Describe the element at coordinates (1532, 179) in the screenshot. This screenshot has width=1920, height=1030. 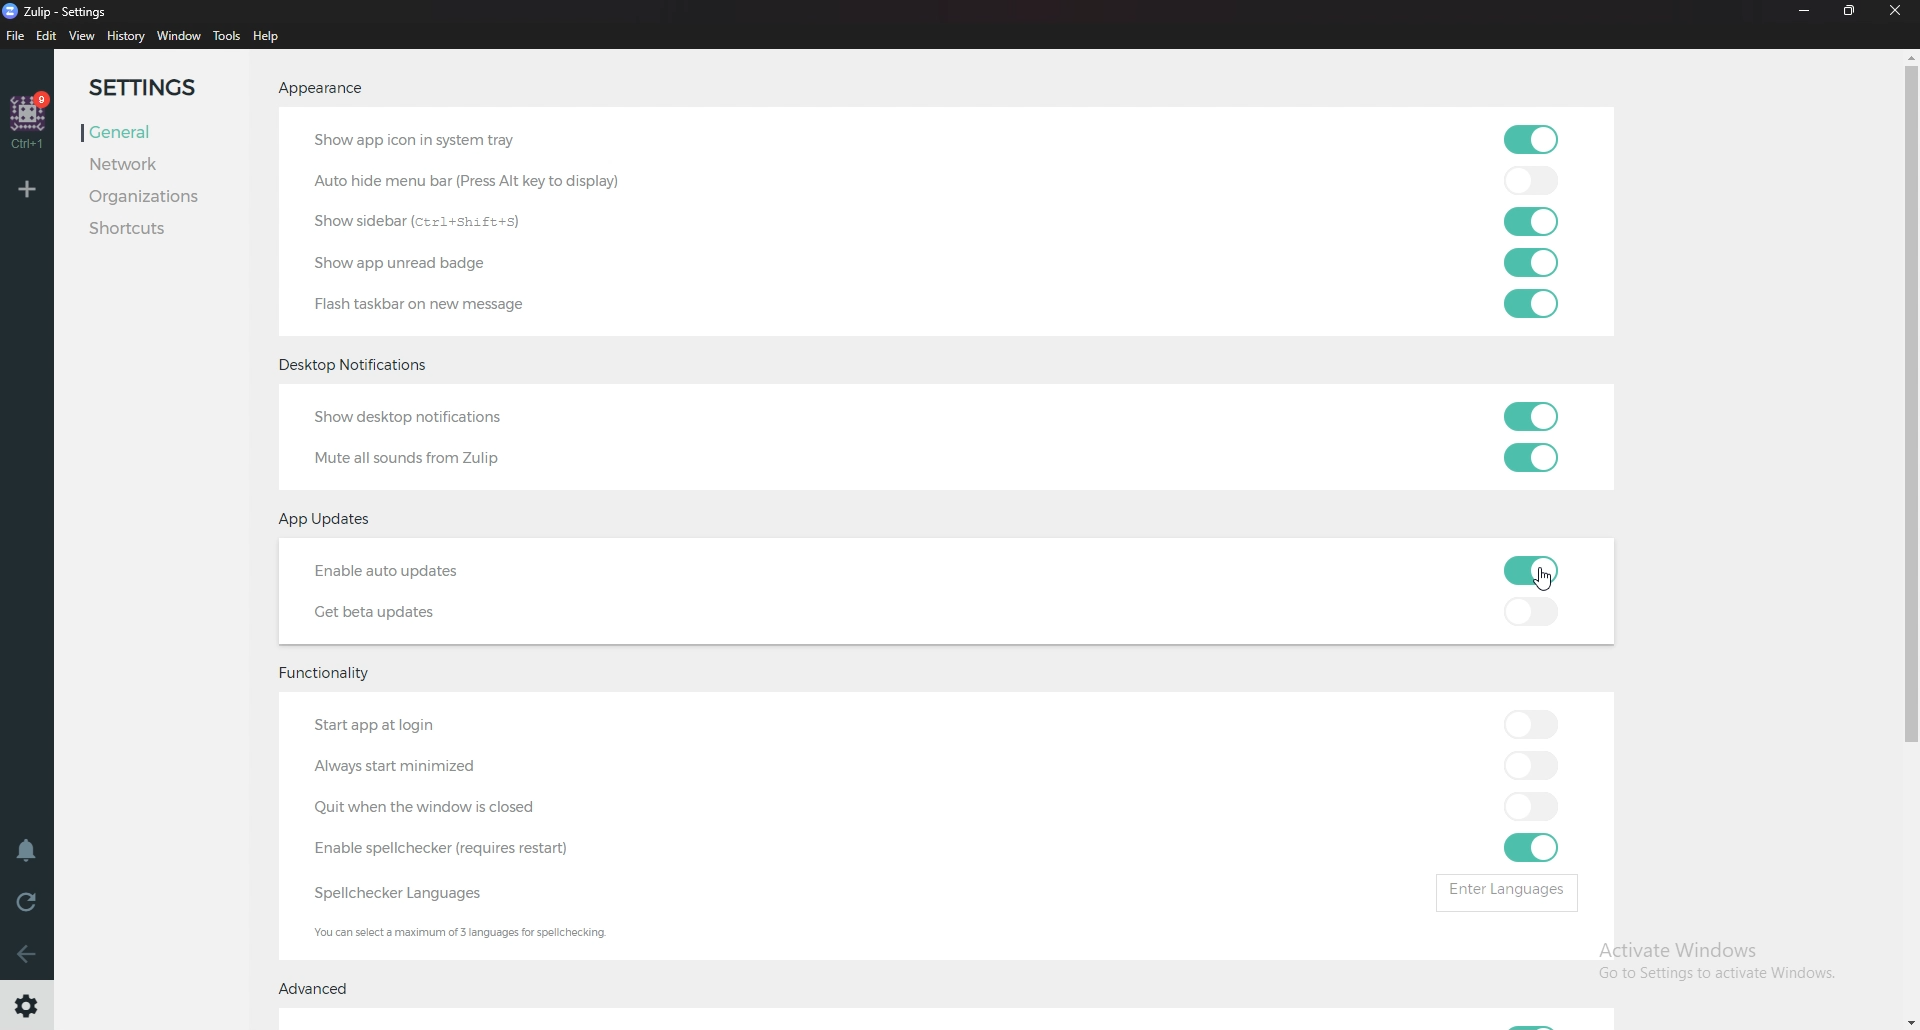
I see `toggle` at that location.